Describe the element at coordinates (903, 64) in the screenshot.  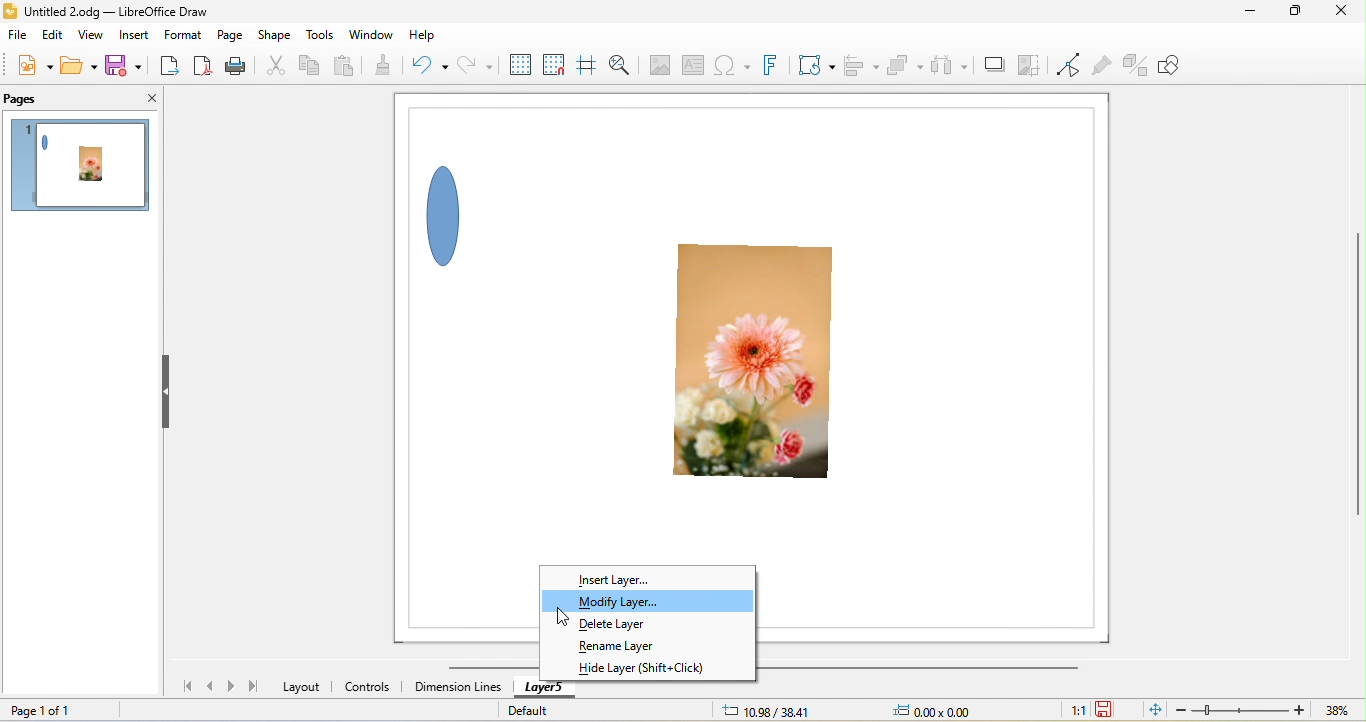
I see `arrange` at that location.